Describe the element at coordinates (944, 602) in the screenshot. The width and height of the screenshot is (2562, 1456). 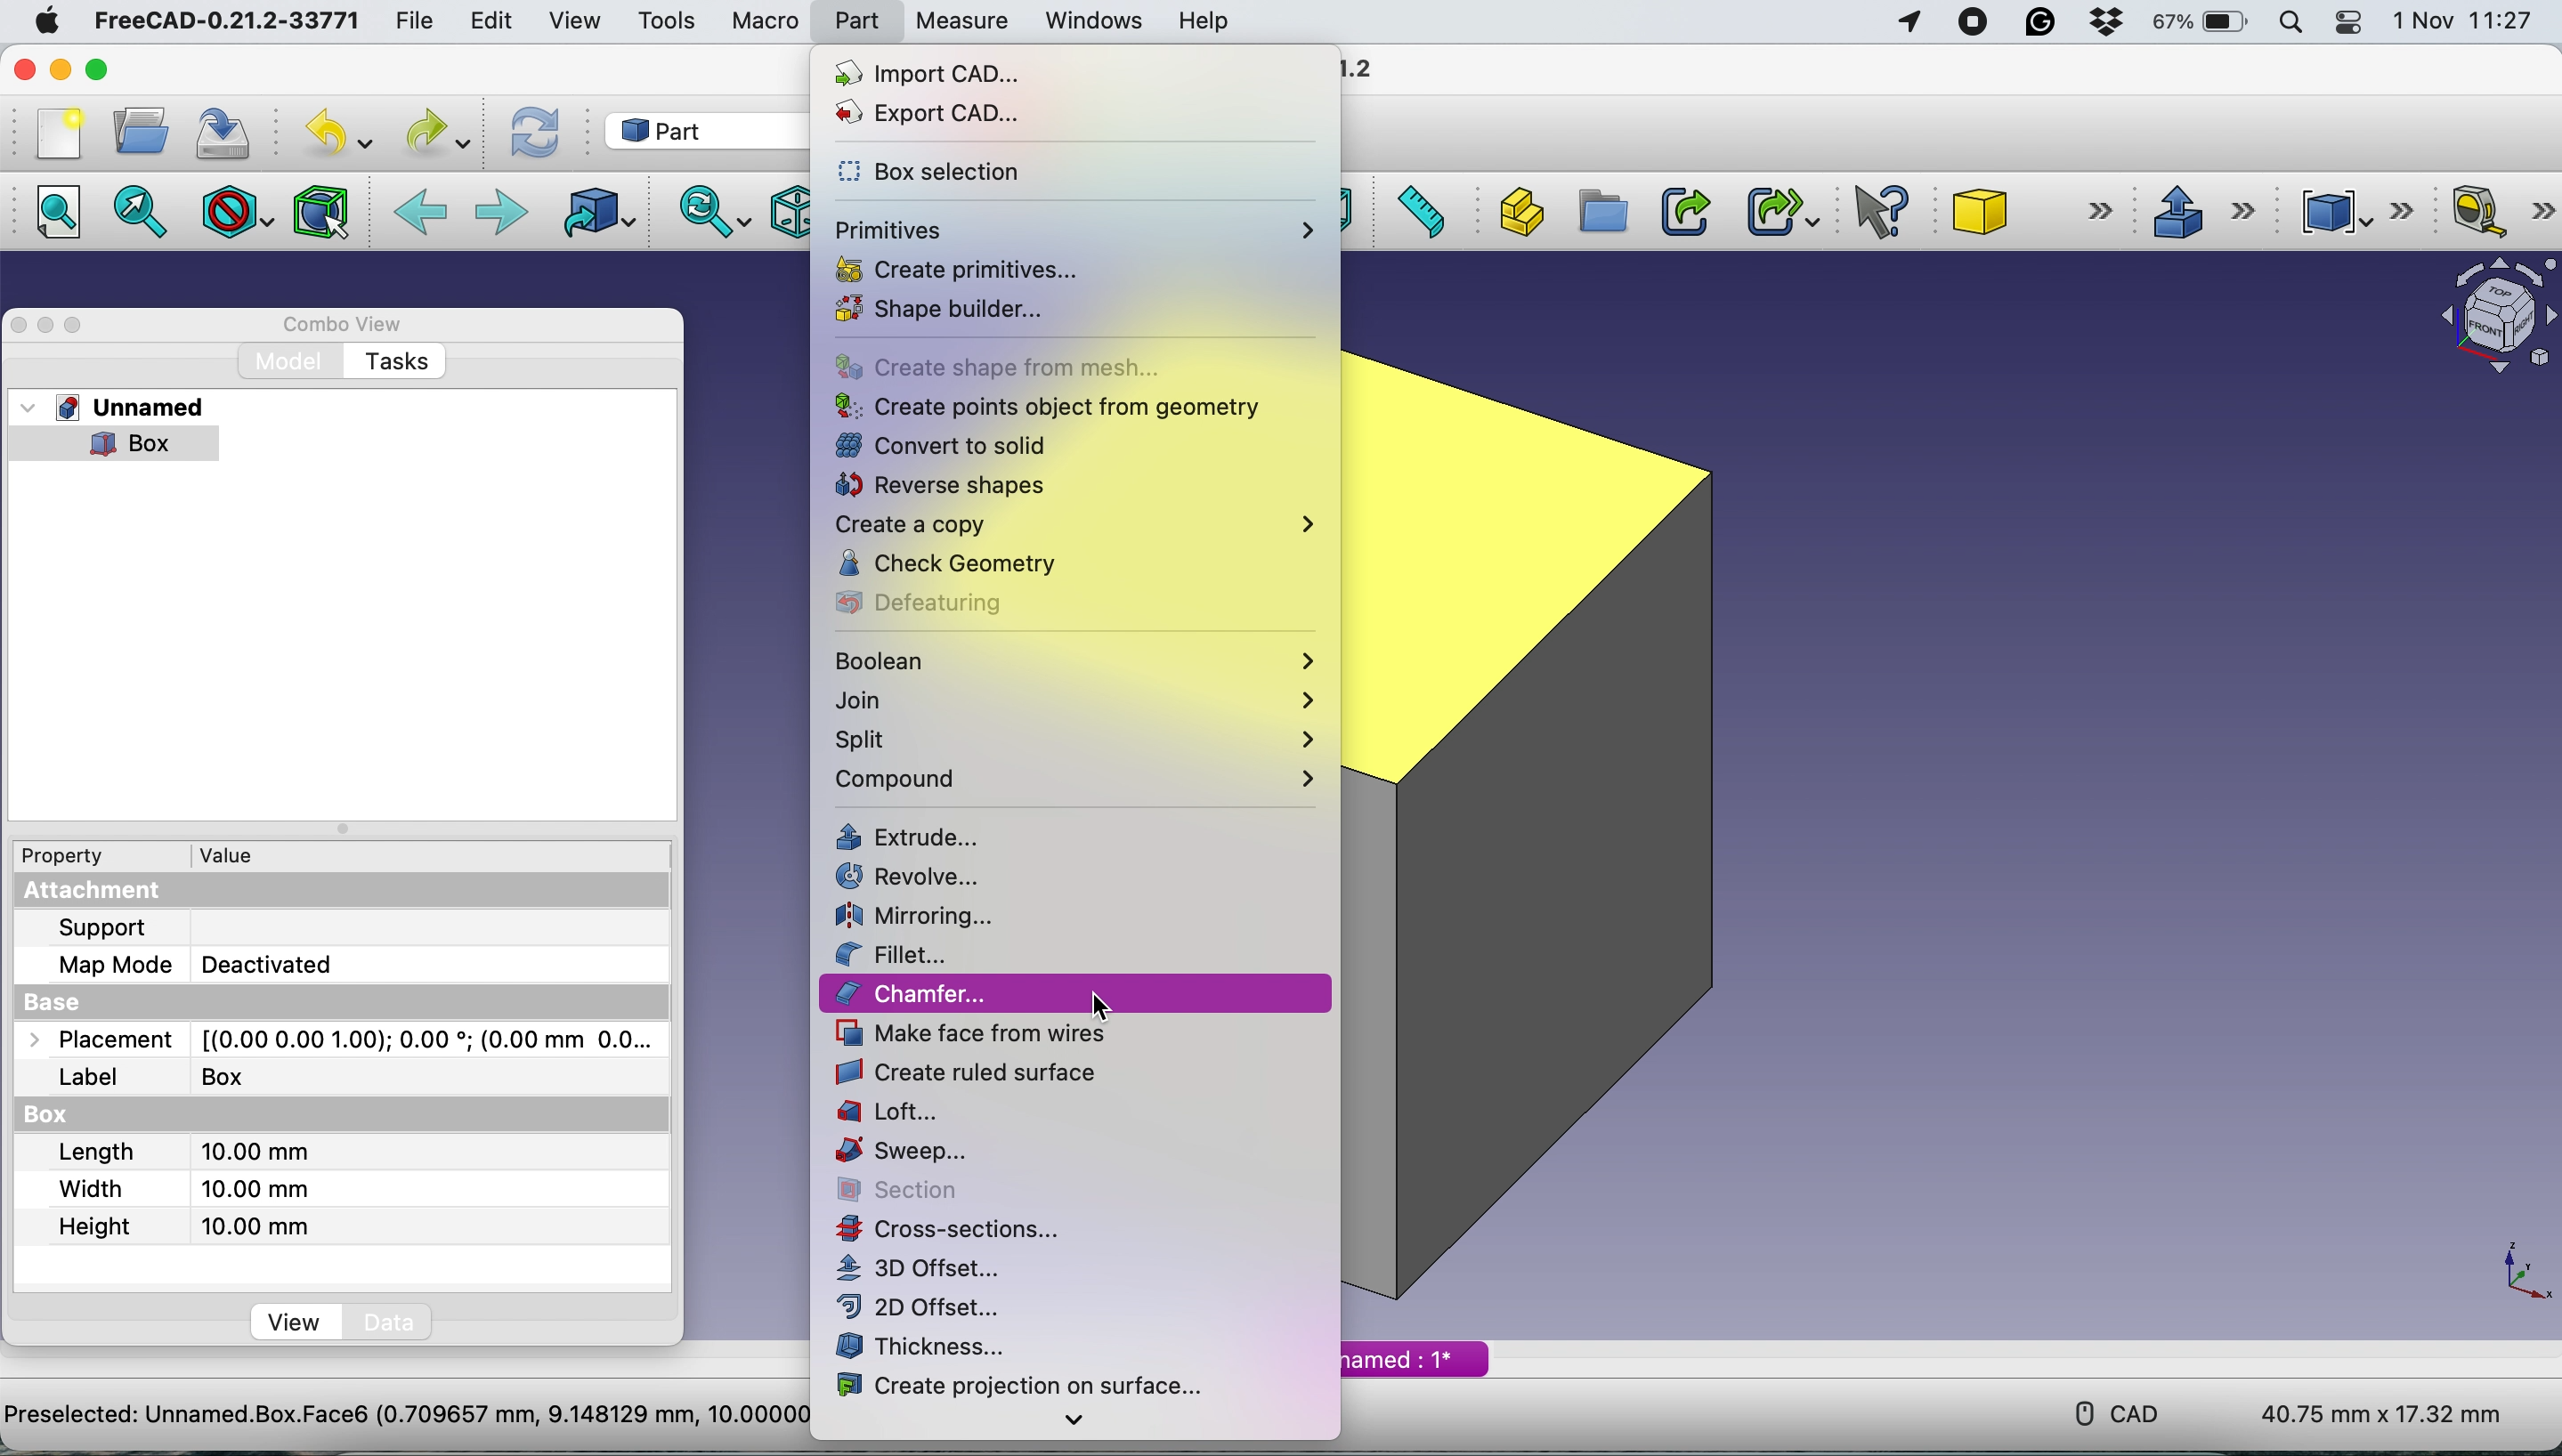
I see `defeaturing` at that location.